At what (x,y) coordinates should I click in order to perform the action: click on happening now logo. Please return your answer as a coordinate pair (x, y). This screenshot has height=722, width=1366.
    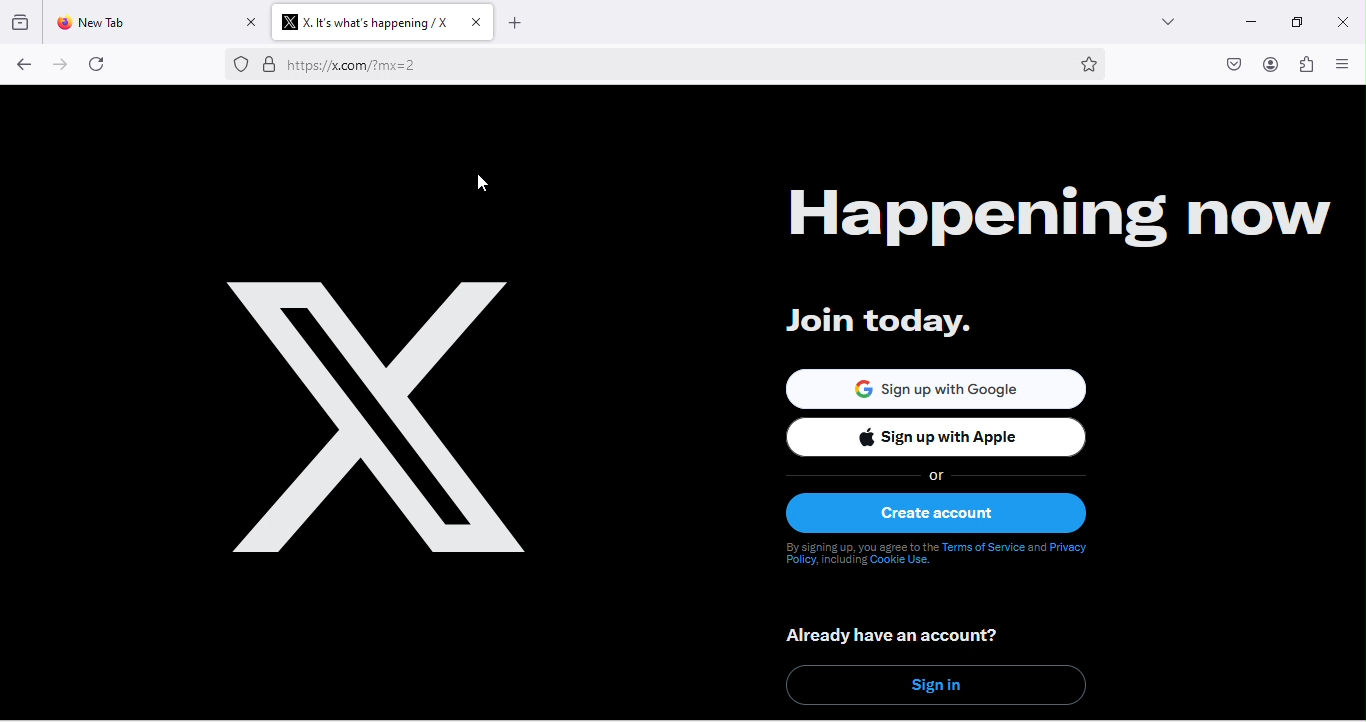
    Looking at the image, I should click on (382, 419).